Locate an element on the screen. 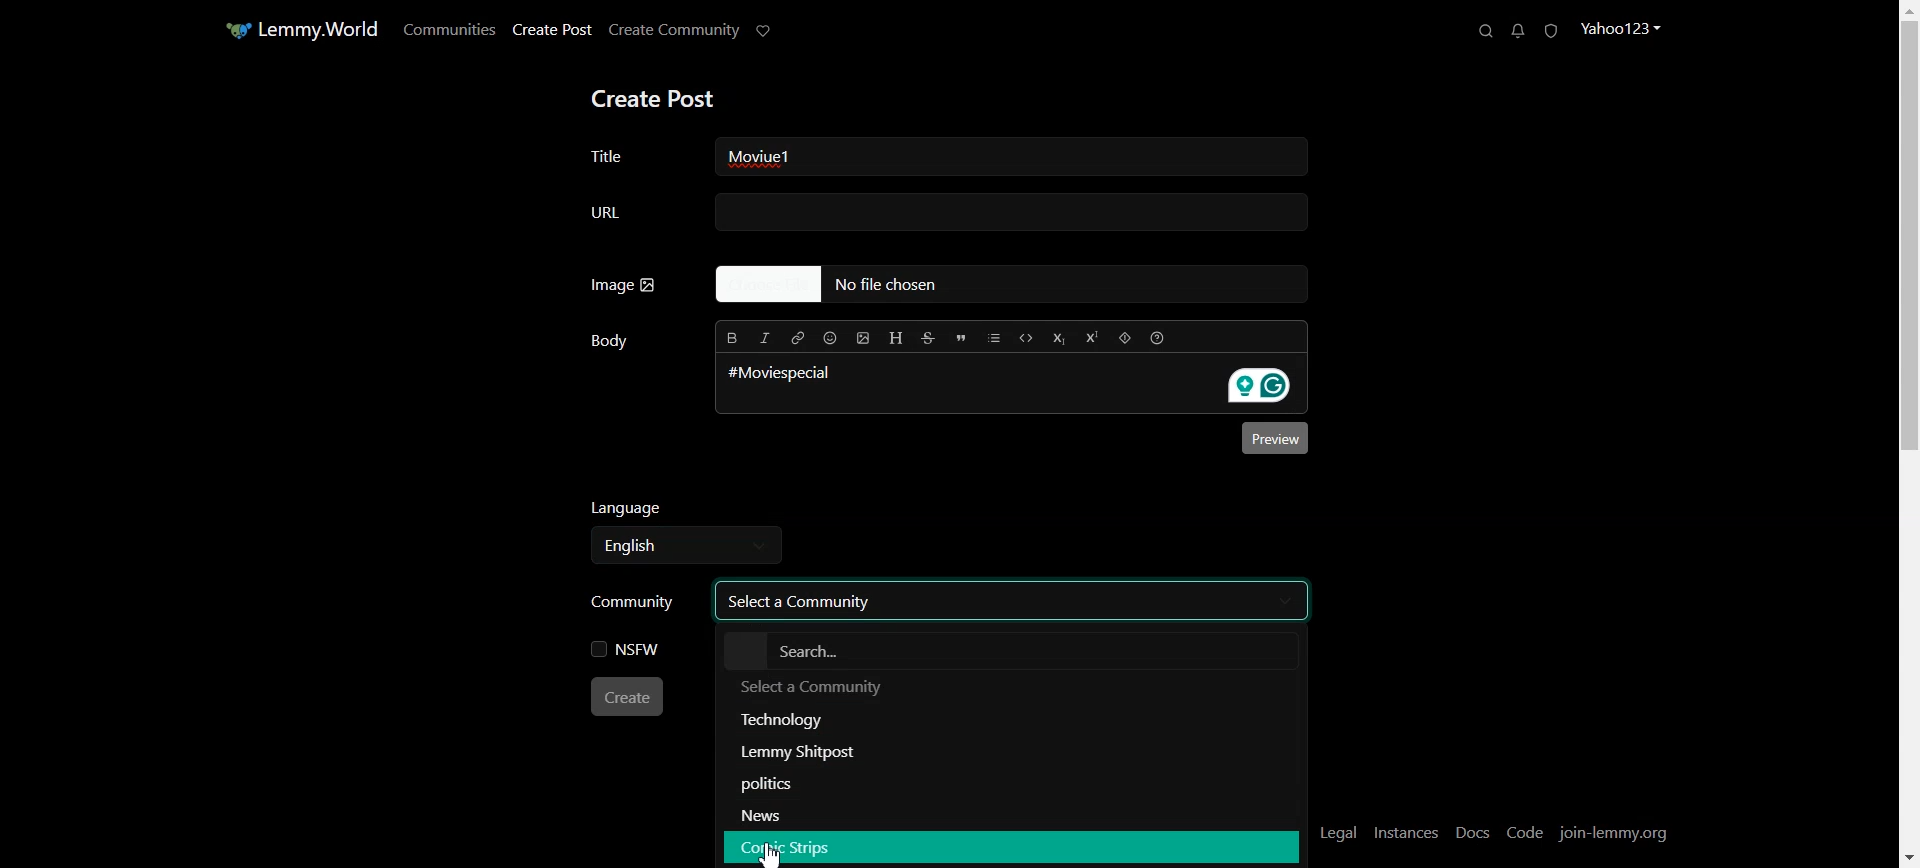 The height and width of the screenshot is (868, 1920). Support Limmy is located at coordinates (764, 31).